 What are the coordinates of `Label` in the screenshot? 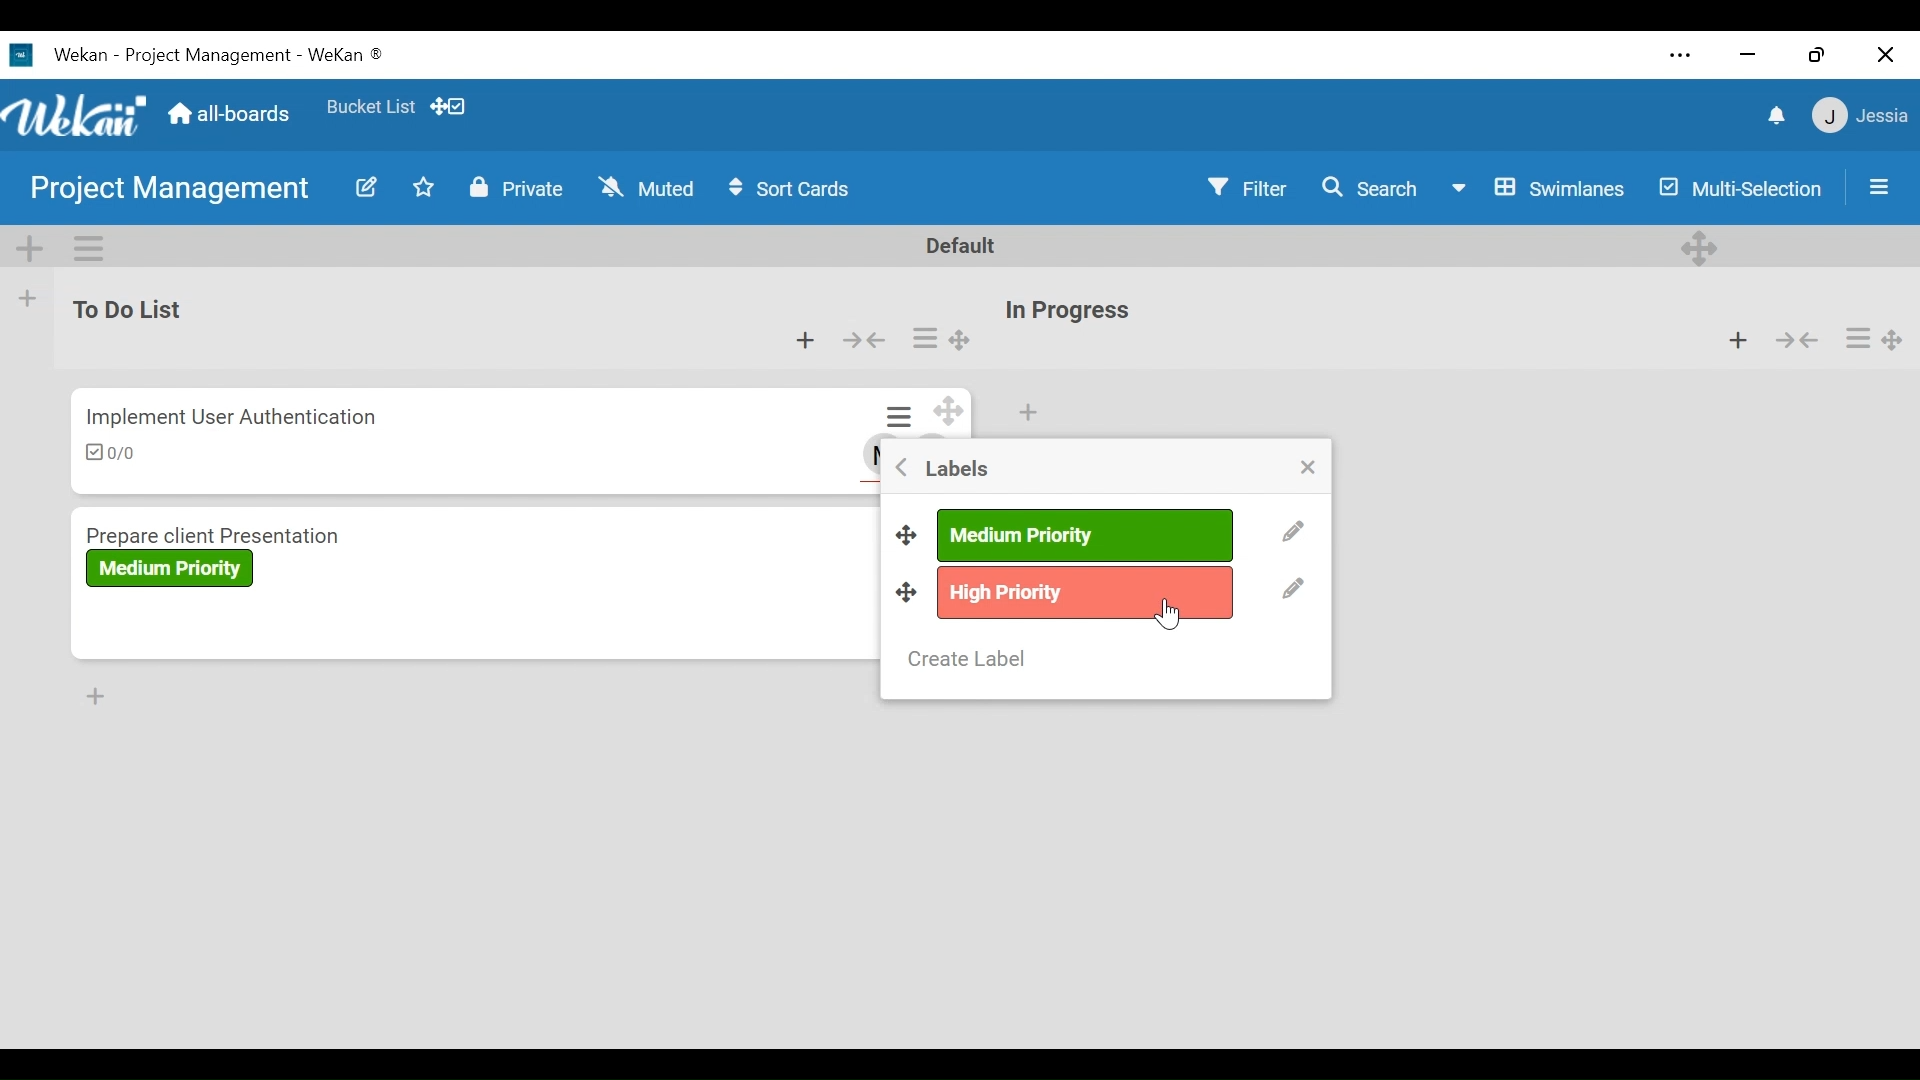 It's located at (1087, 593).